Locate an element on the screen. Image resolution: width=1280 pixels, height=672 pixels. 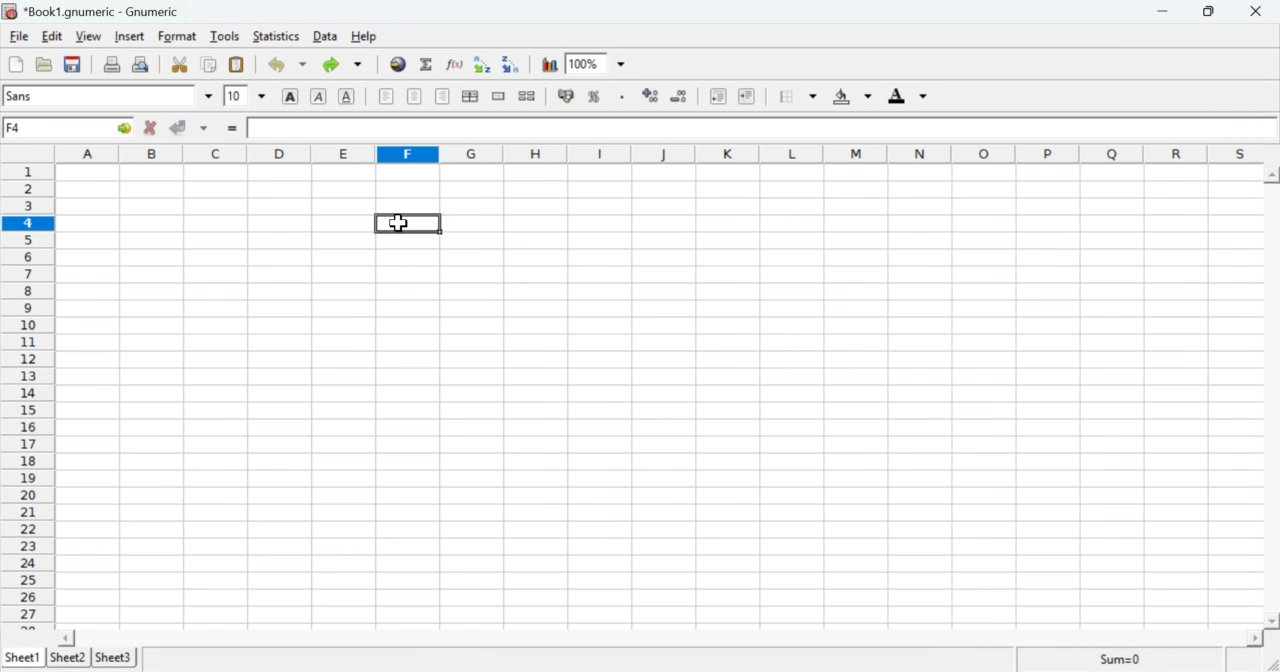
Minimise is located at coordinates (1160, 12).